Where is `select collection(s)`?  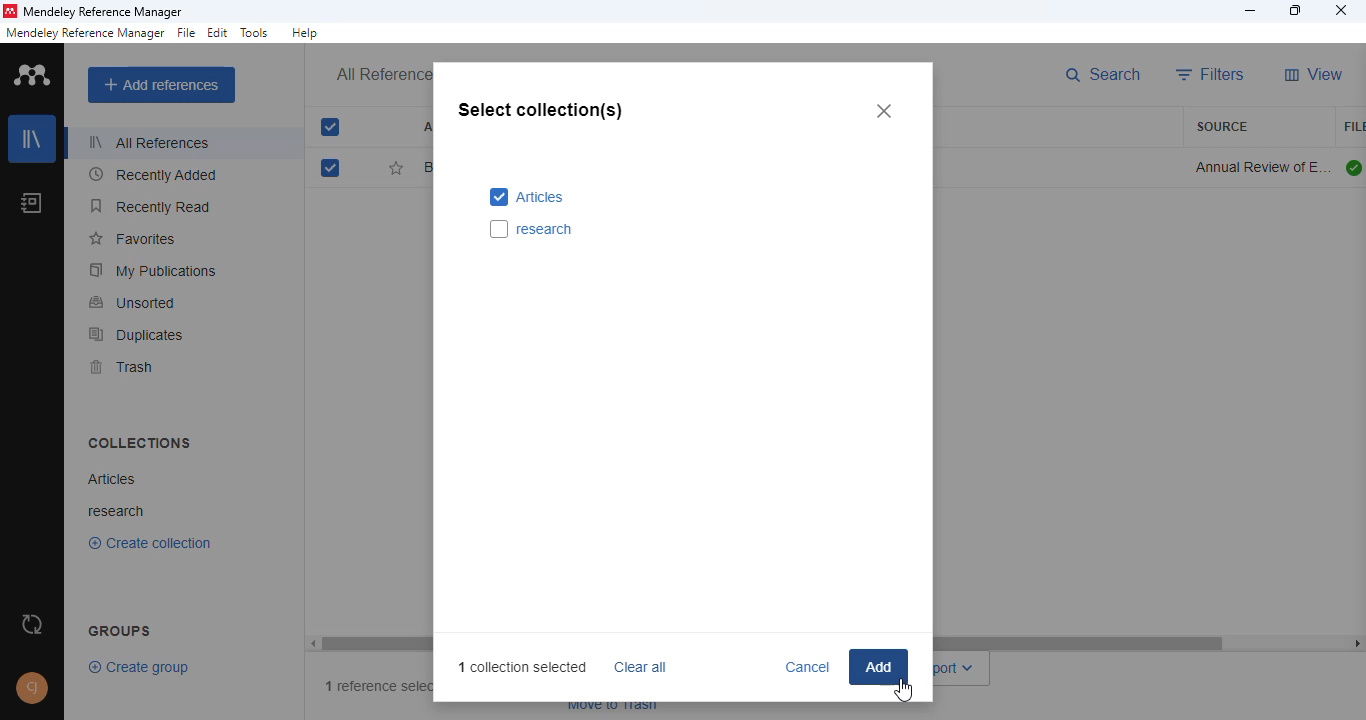
select collection(s) is located at coordinates (540, 109).